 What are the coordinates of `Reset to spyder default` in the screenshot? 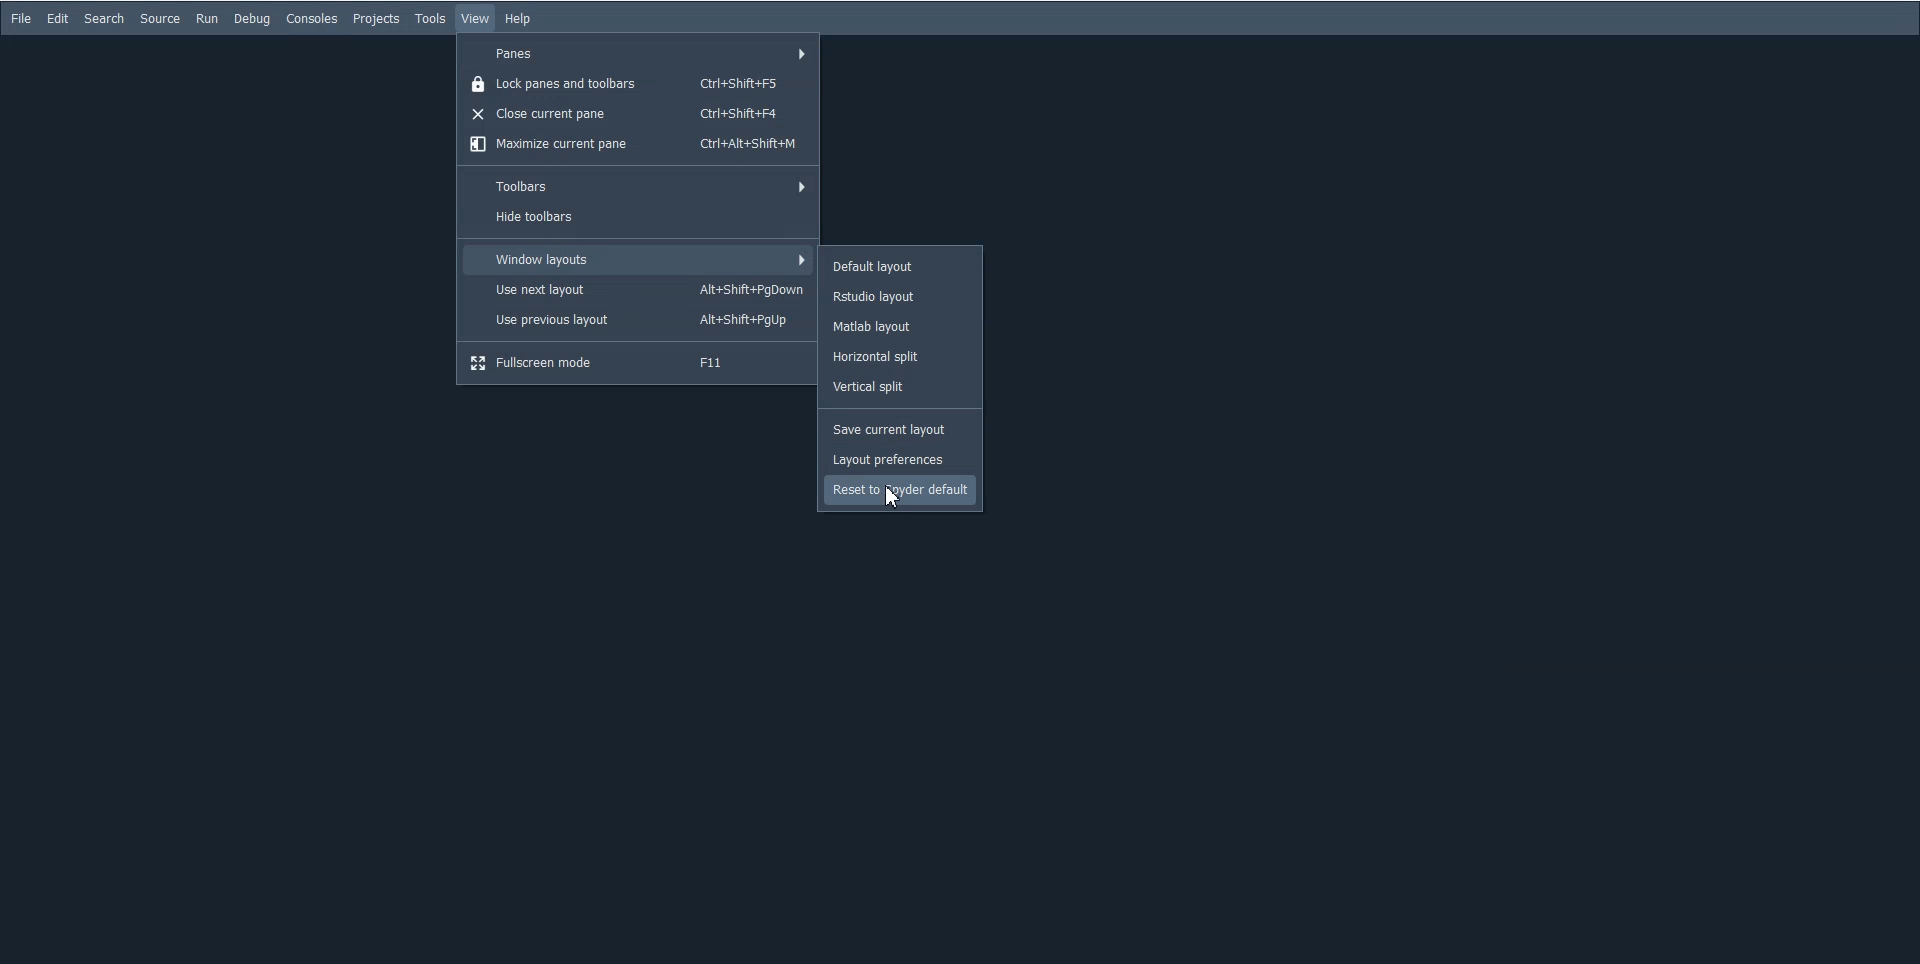 It's located at (899, 491).